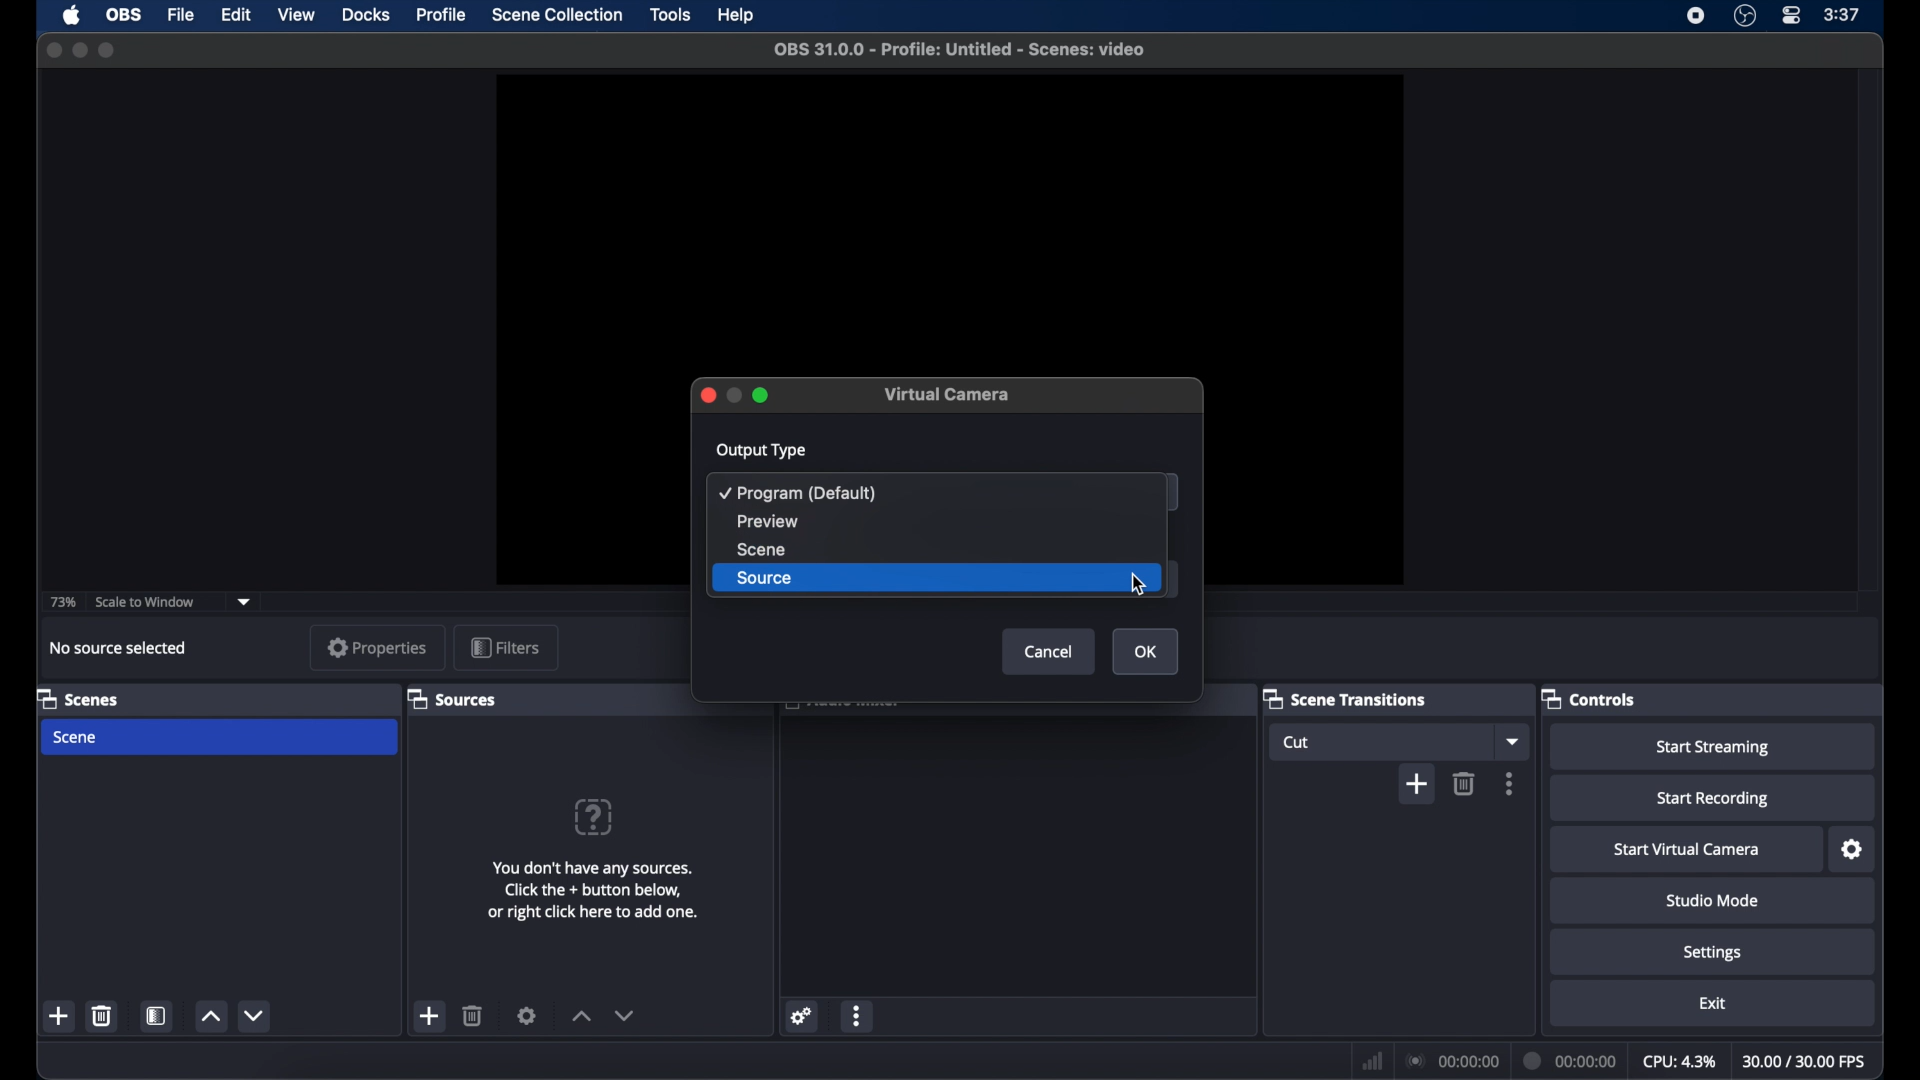 The height and width of the screenshot is (1080, 1920). What do you see at coordinates (706, 396) in the screenshot?
I see `Close` at bounding box center [706, 396].